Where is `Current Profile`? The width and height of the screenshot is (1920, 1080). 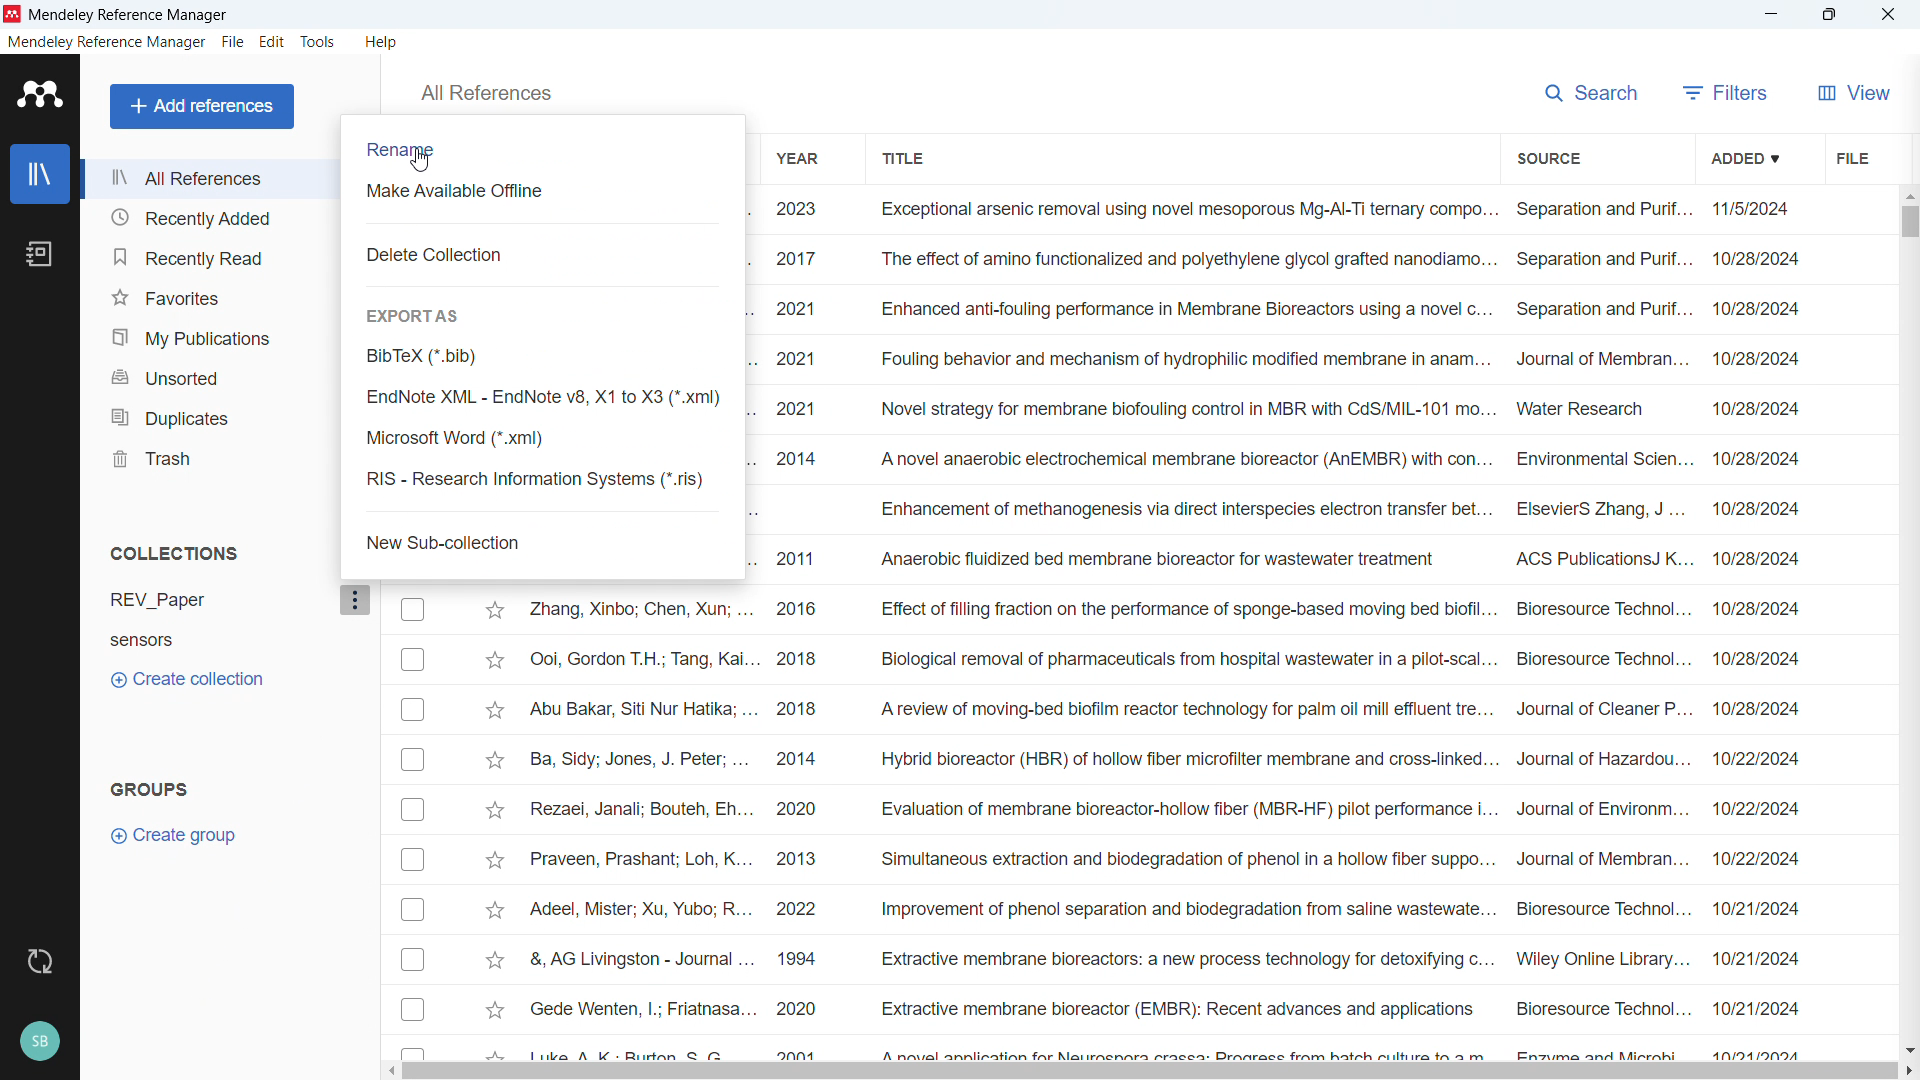
Current Profile is located at coordinates (41, 1042).